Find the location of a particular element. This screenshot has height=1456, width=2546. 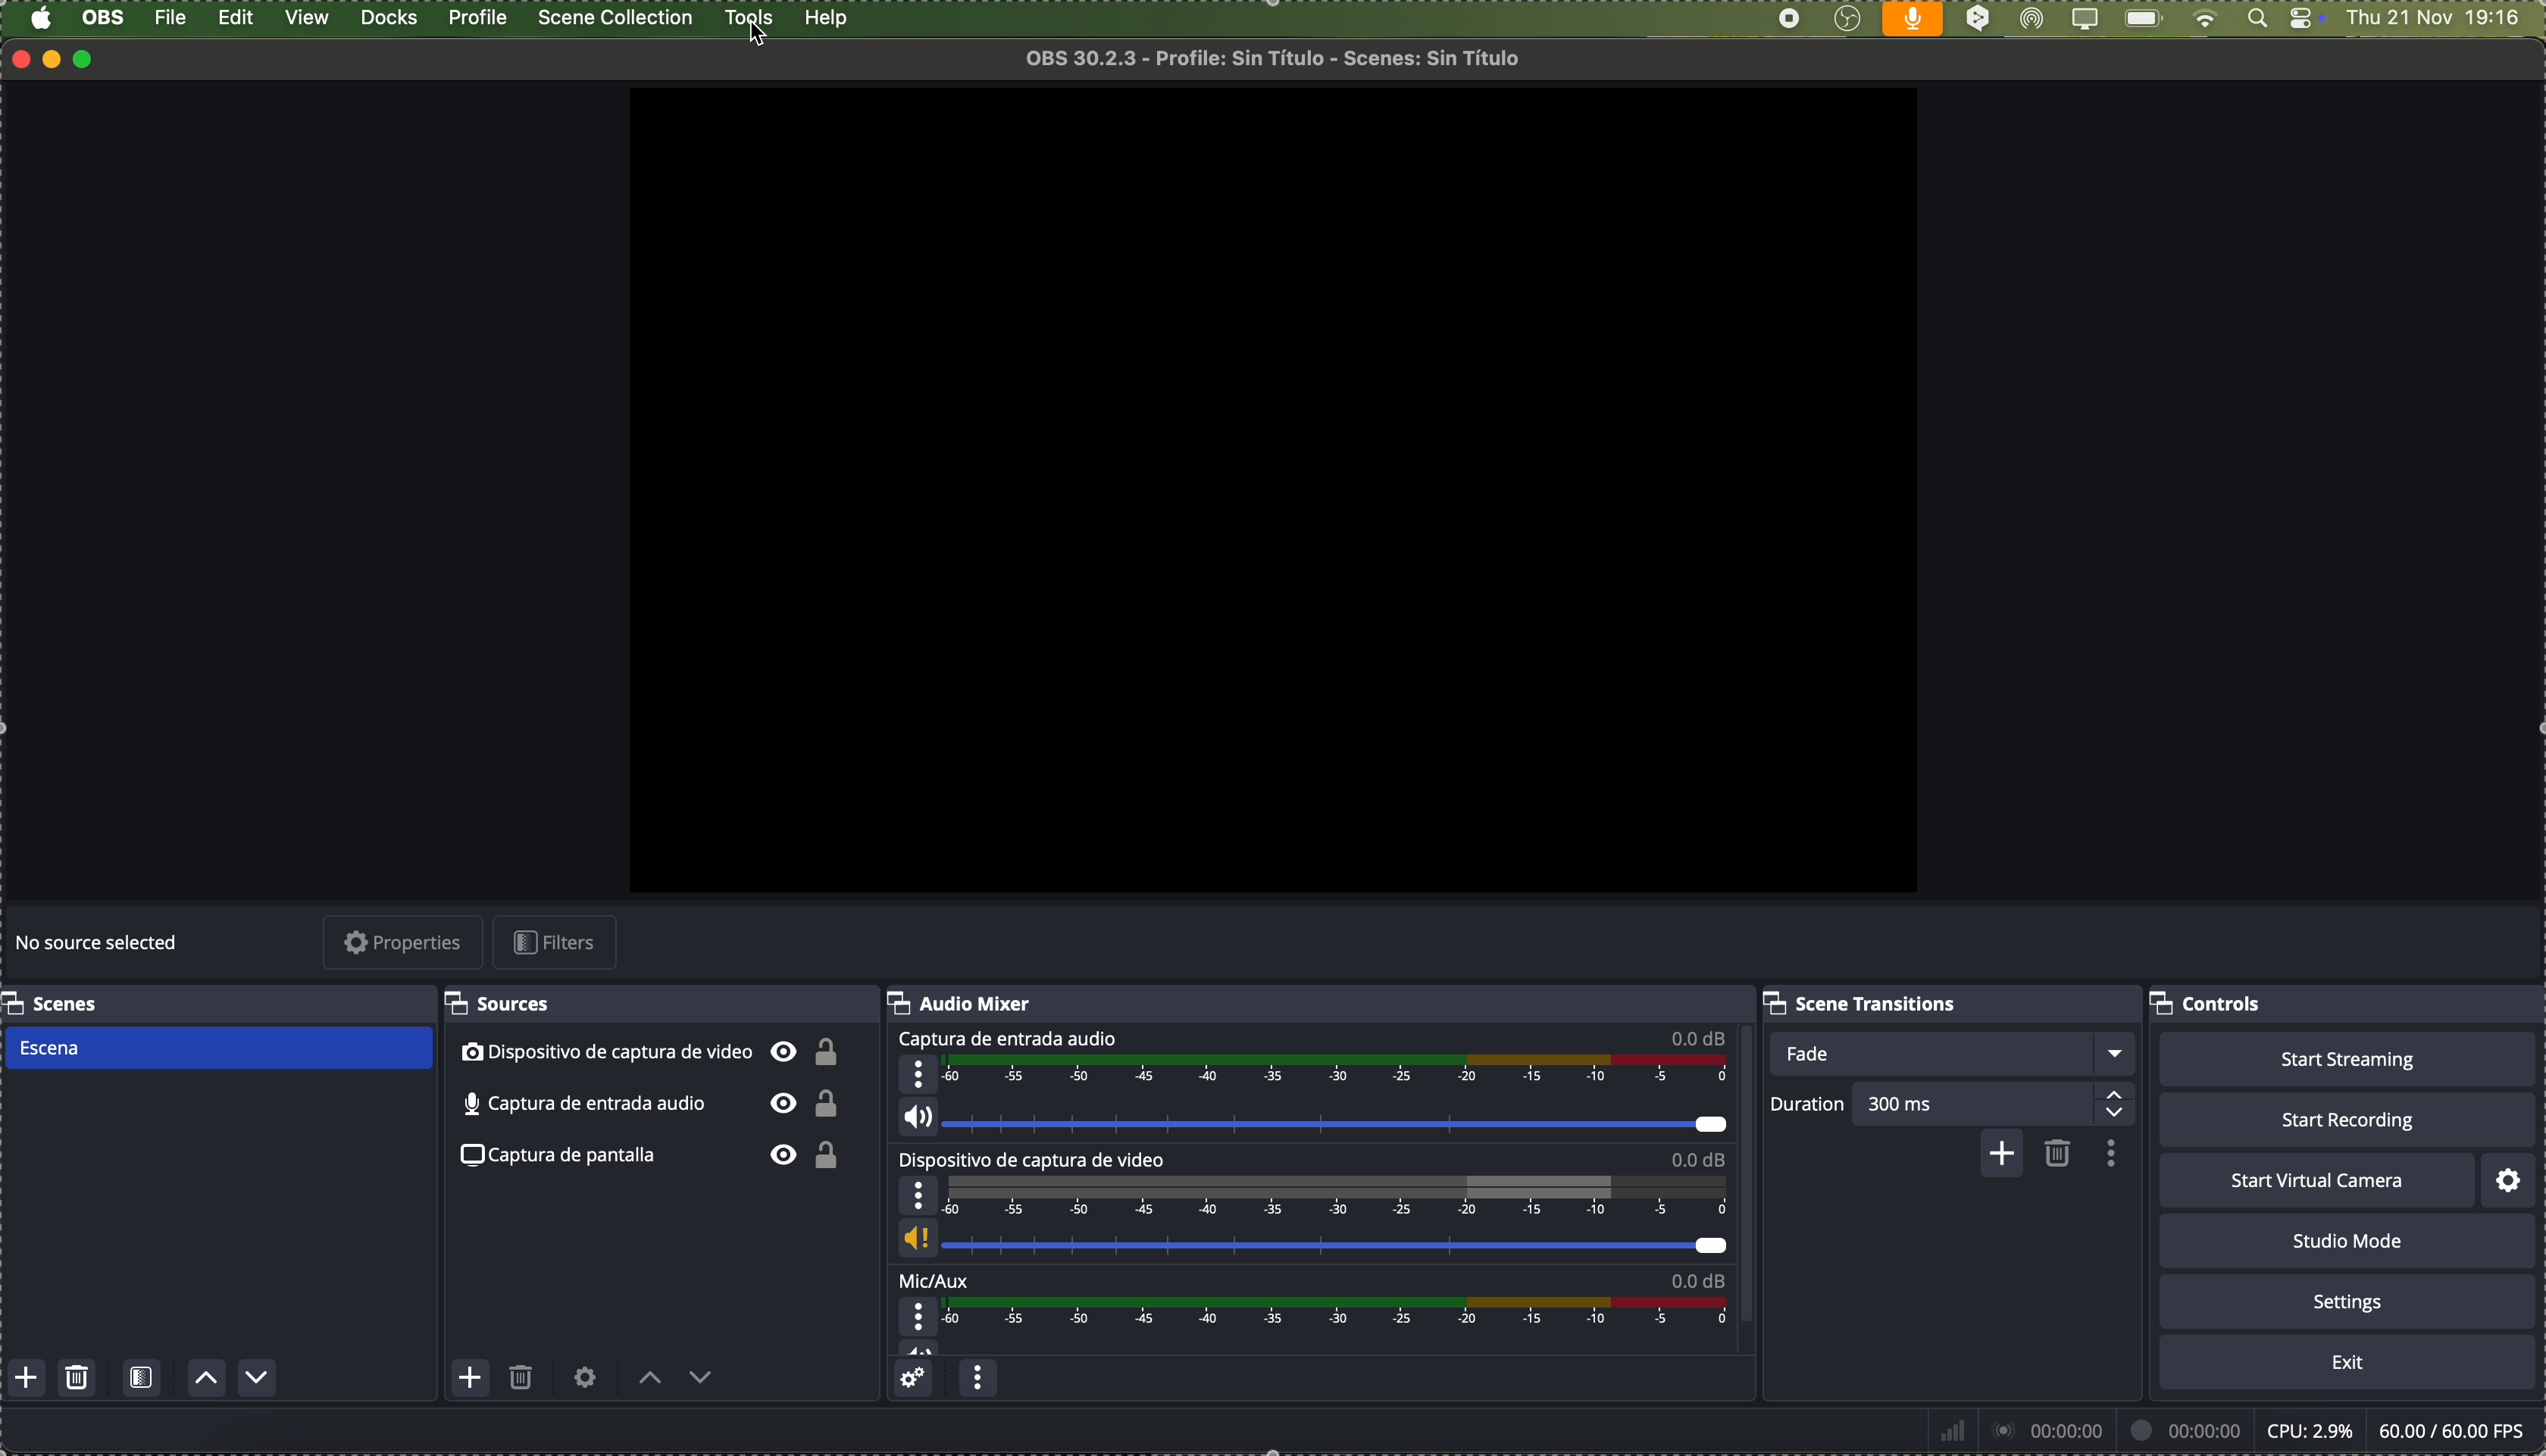

audio mixer is located at coordinates (961, 1002).